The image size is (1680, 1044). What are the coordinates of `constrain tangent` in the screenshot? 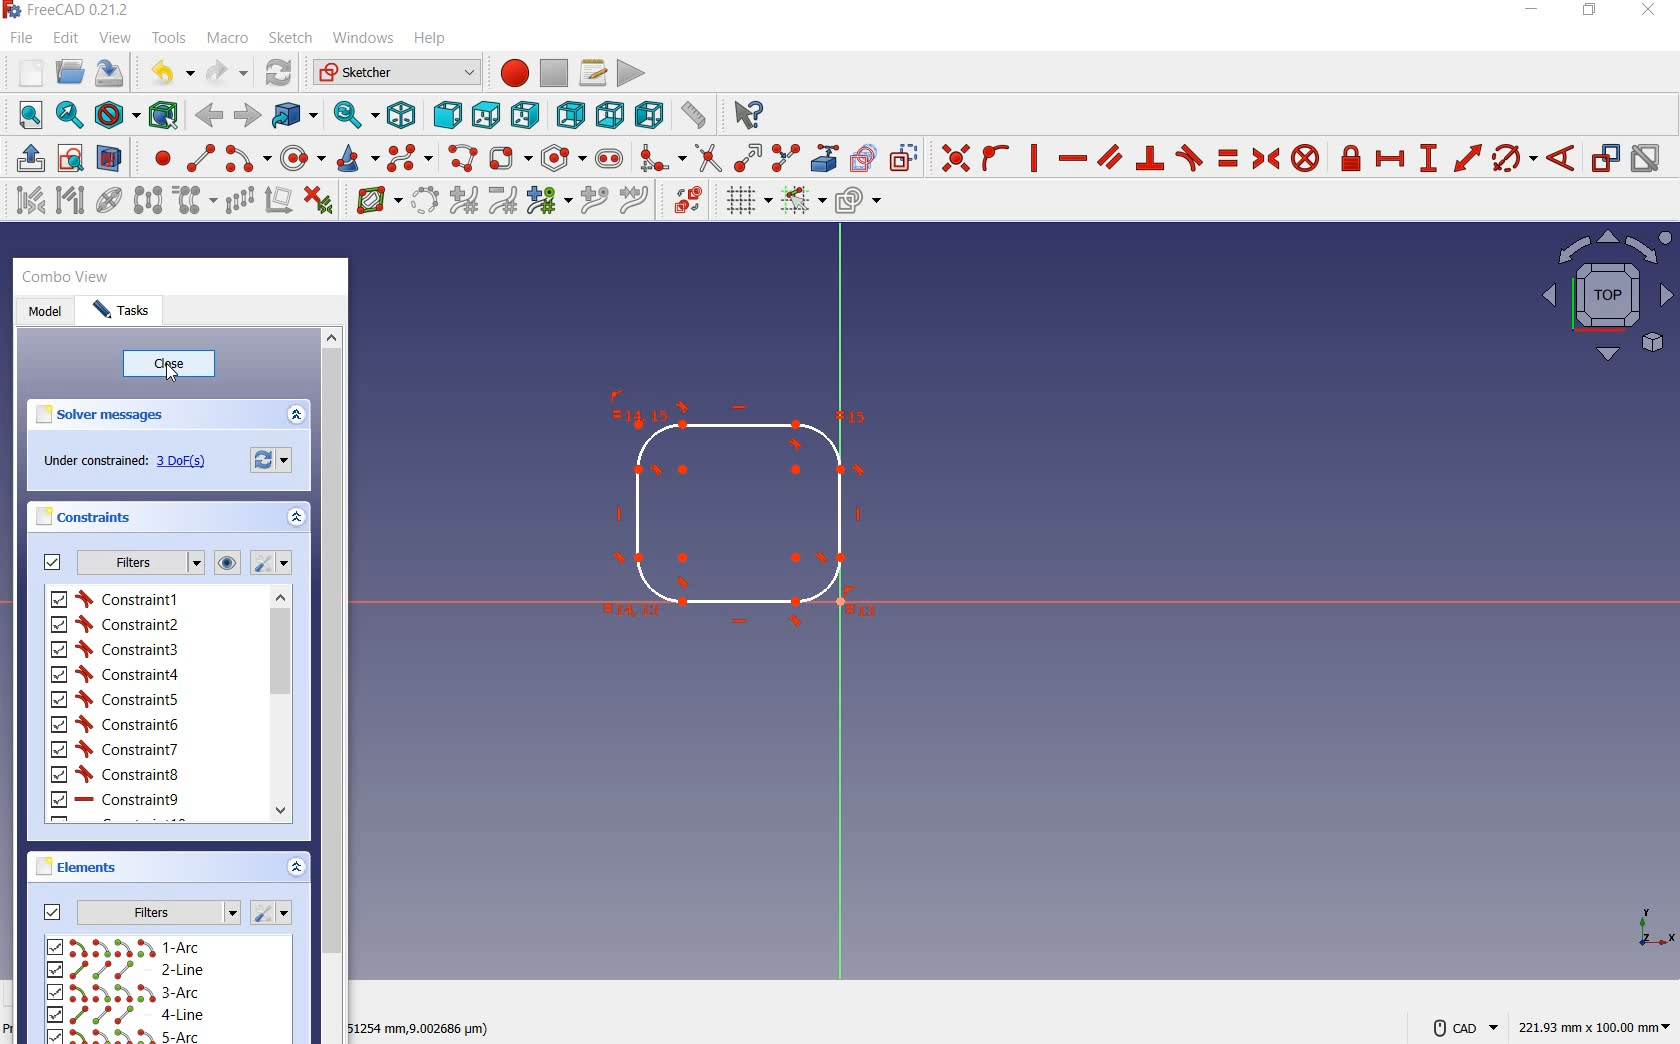 It's located at (1189, 158).